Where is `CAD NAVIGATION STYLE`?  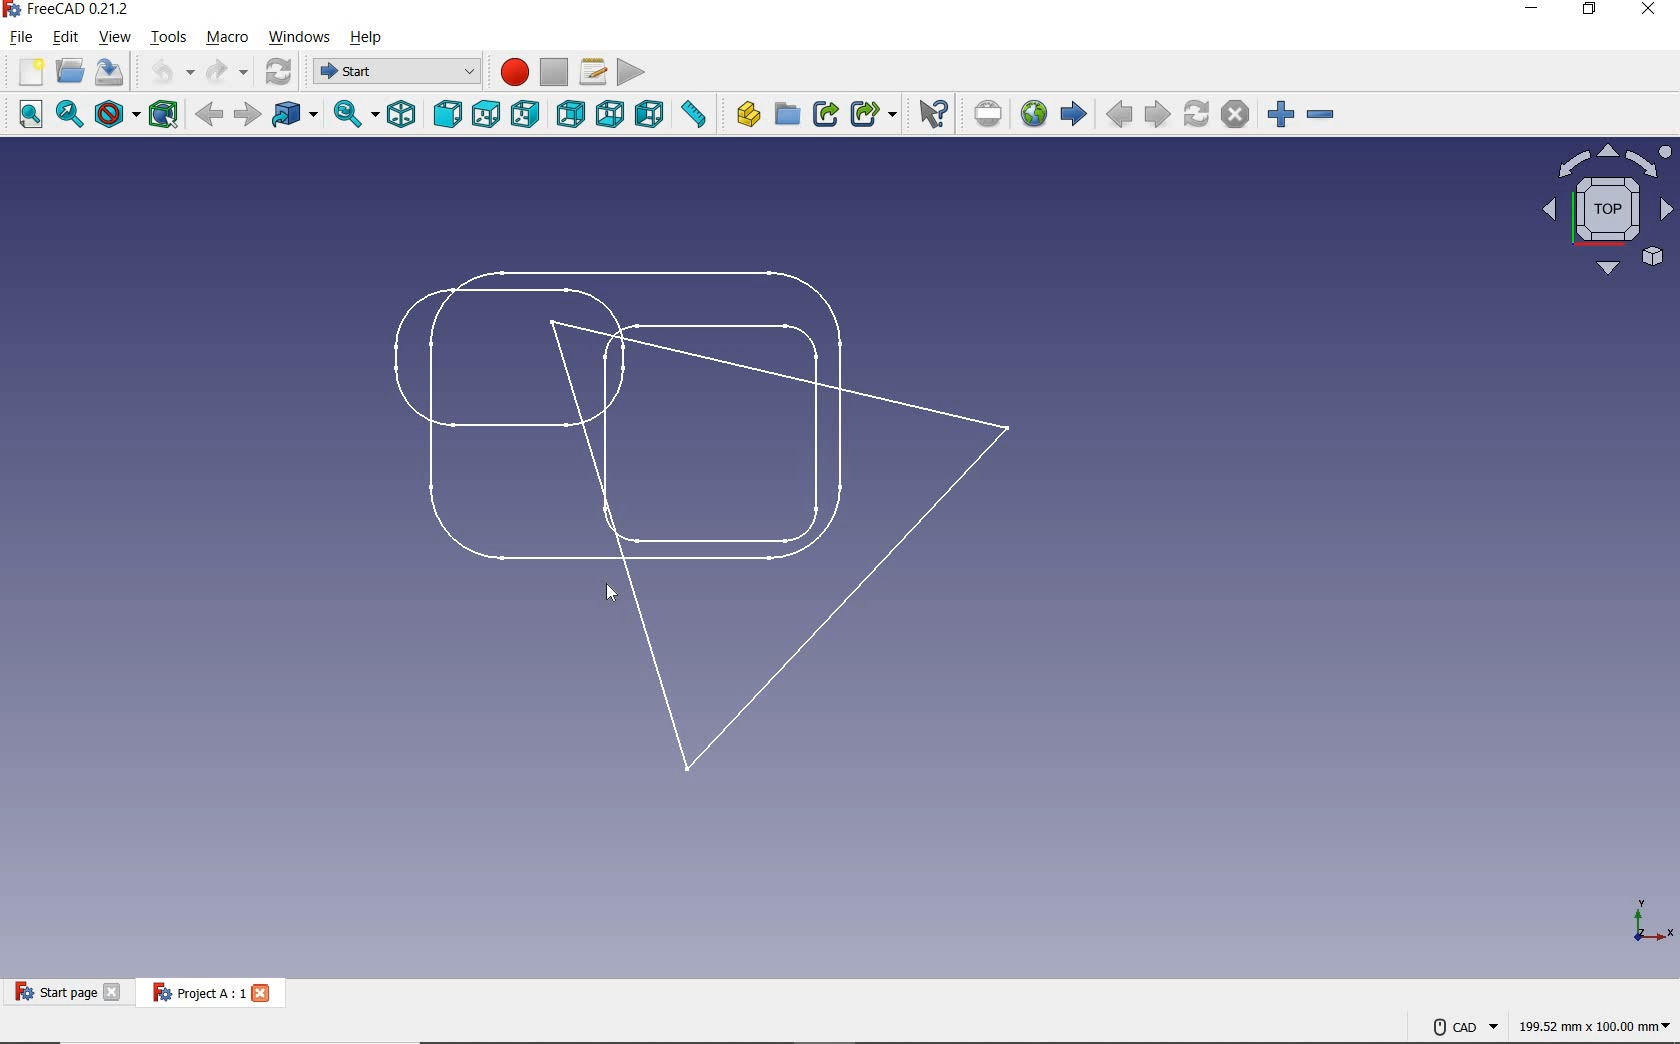 CAD NAVIGATION STYLE is located at coordinates (1467, 1027).